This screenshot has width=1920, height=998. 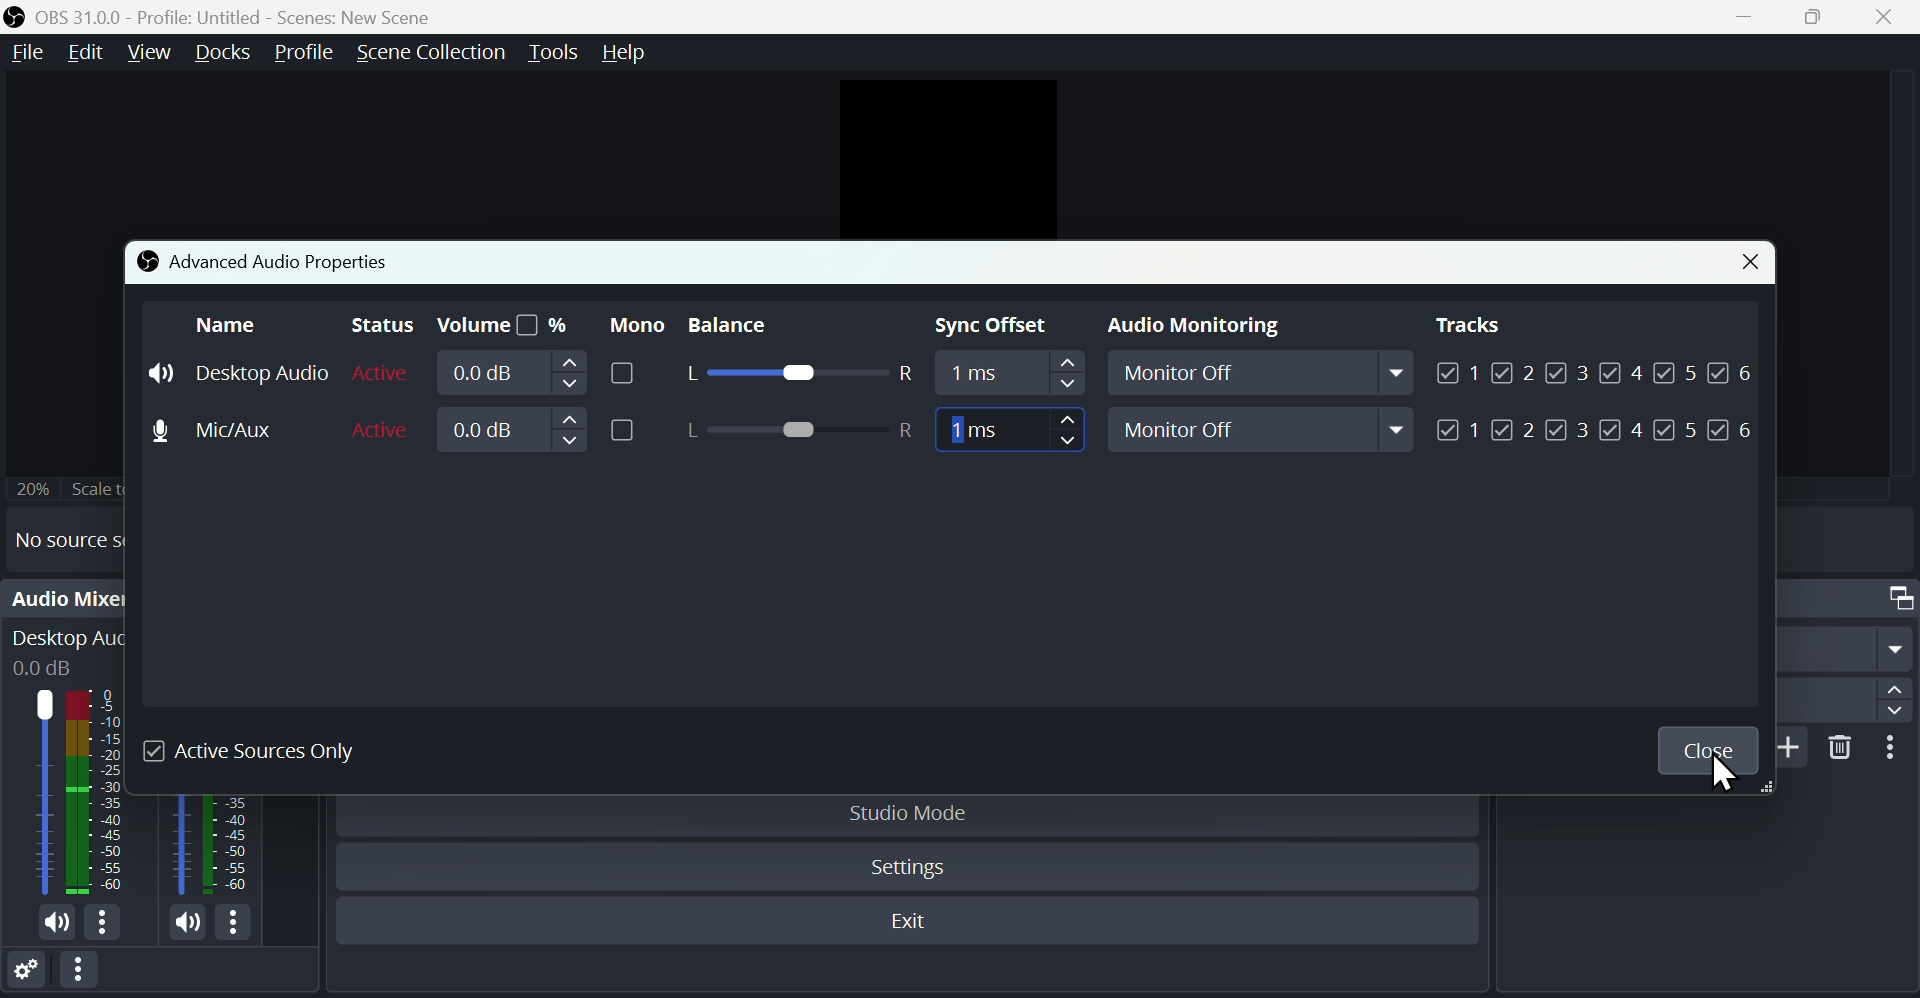 I want to click on (un)check Track 2, so click(x=1514, y=371).